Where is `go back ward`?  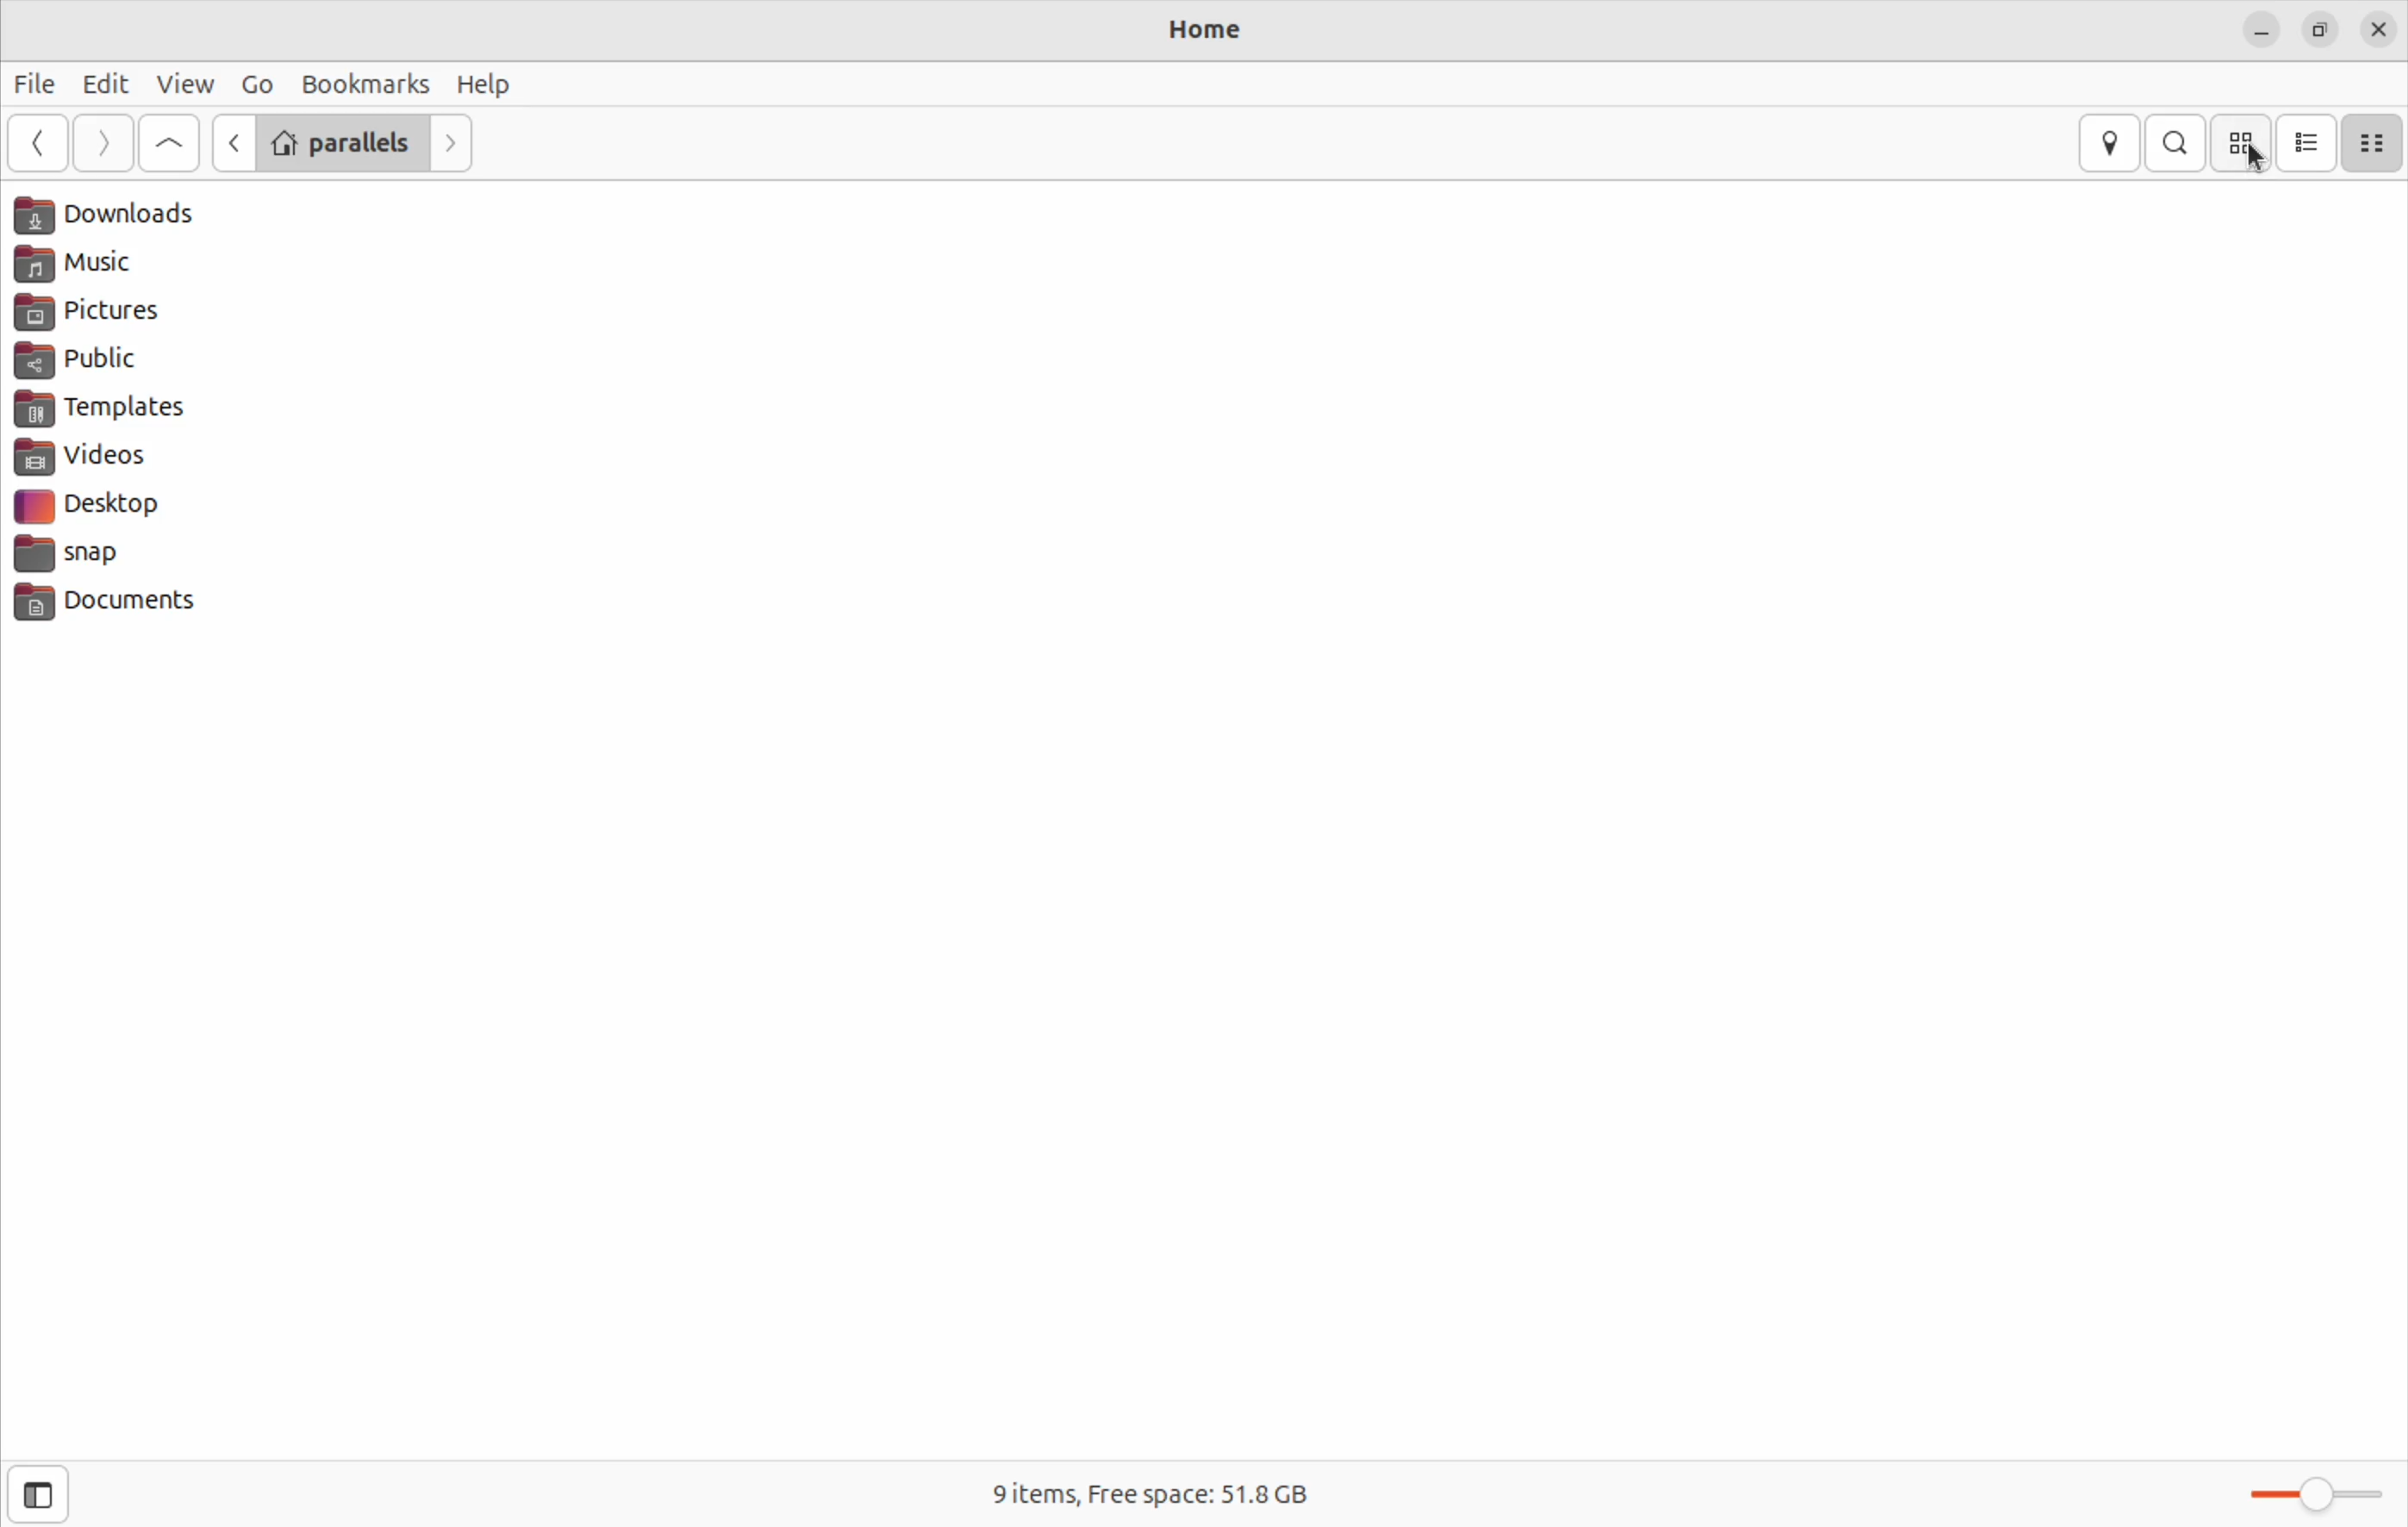
go back ward is located at coordinates (41, 144).